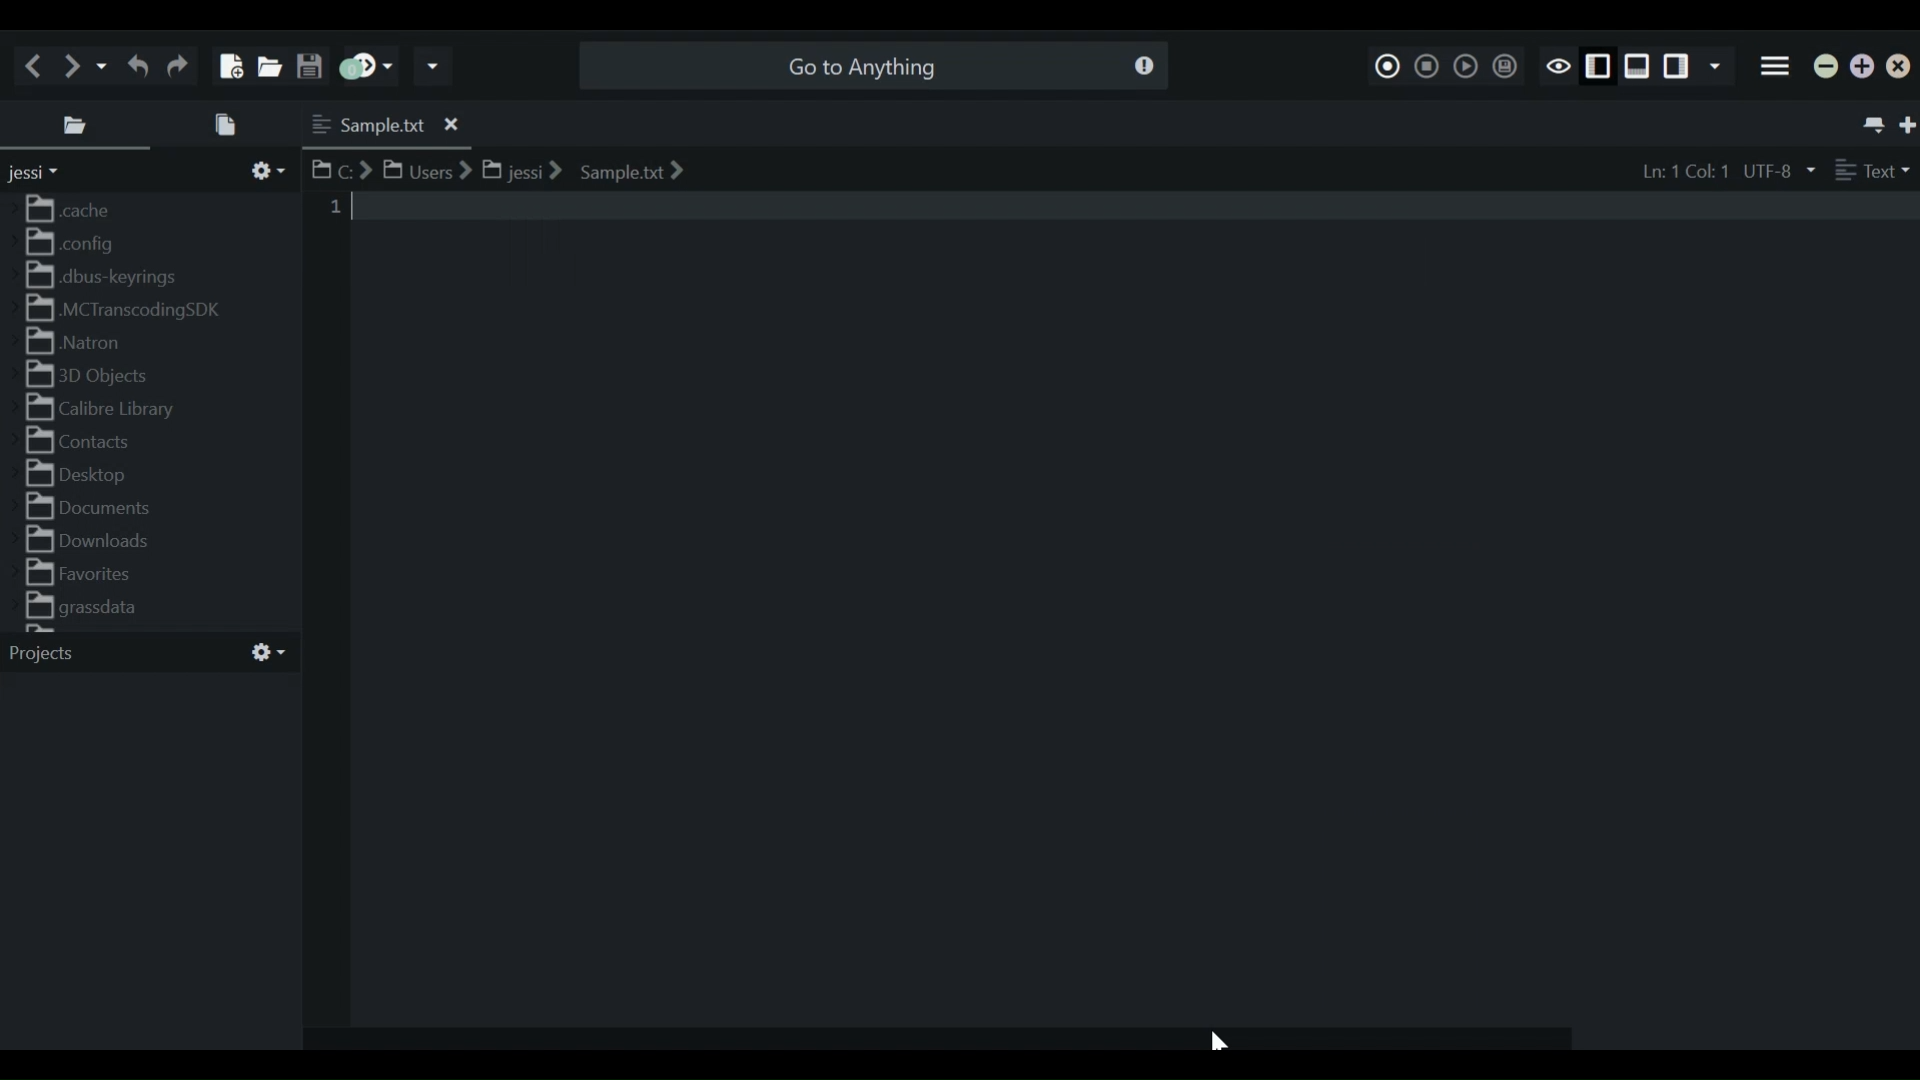 Image resolution: width=1920 pixels, height=1080 pixels. I want to click on Play last Macros, so click(1465, 66).